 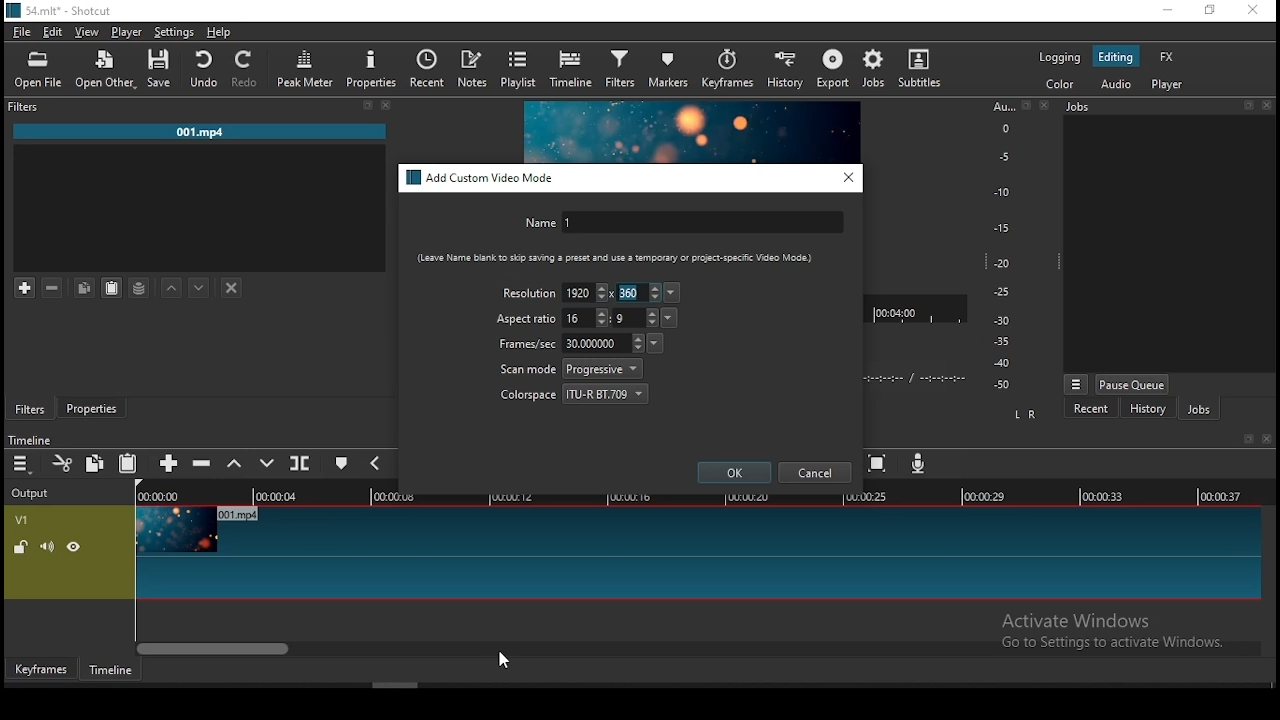 I want to click on -20, so click(x=1002, y=263).